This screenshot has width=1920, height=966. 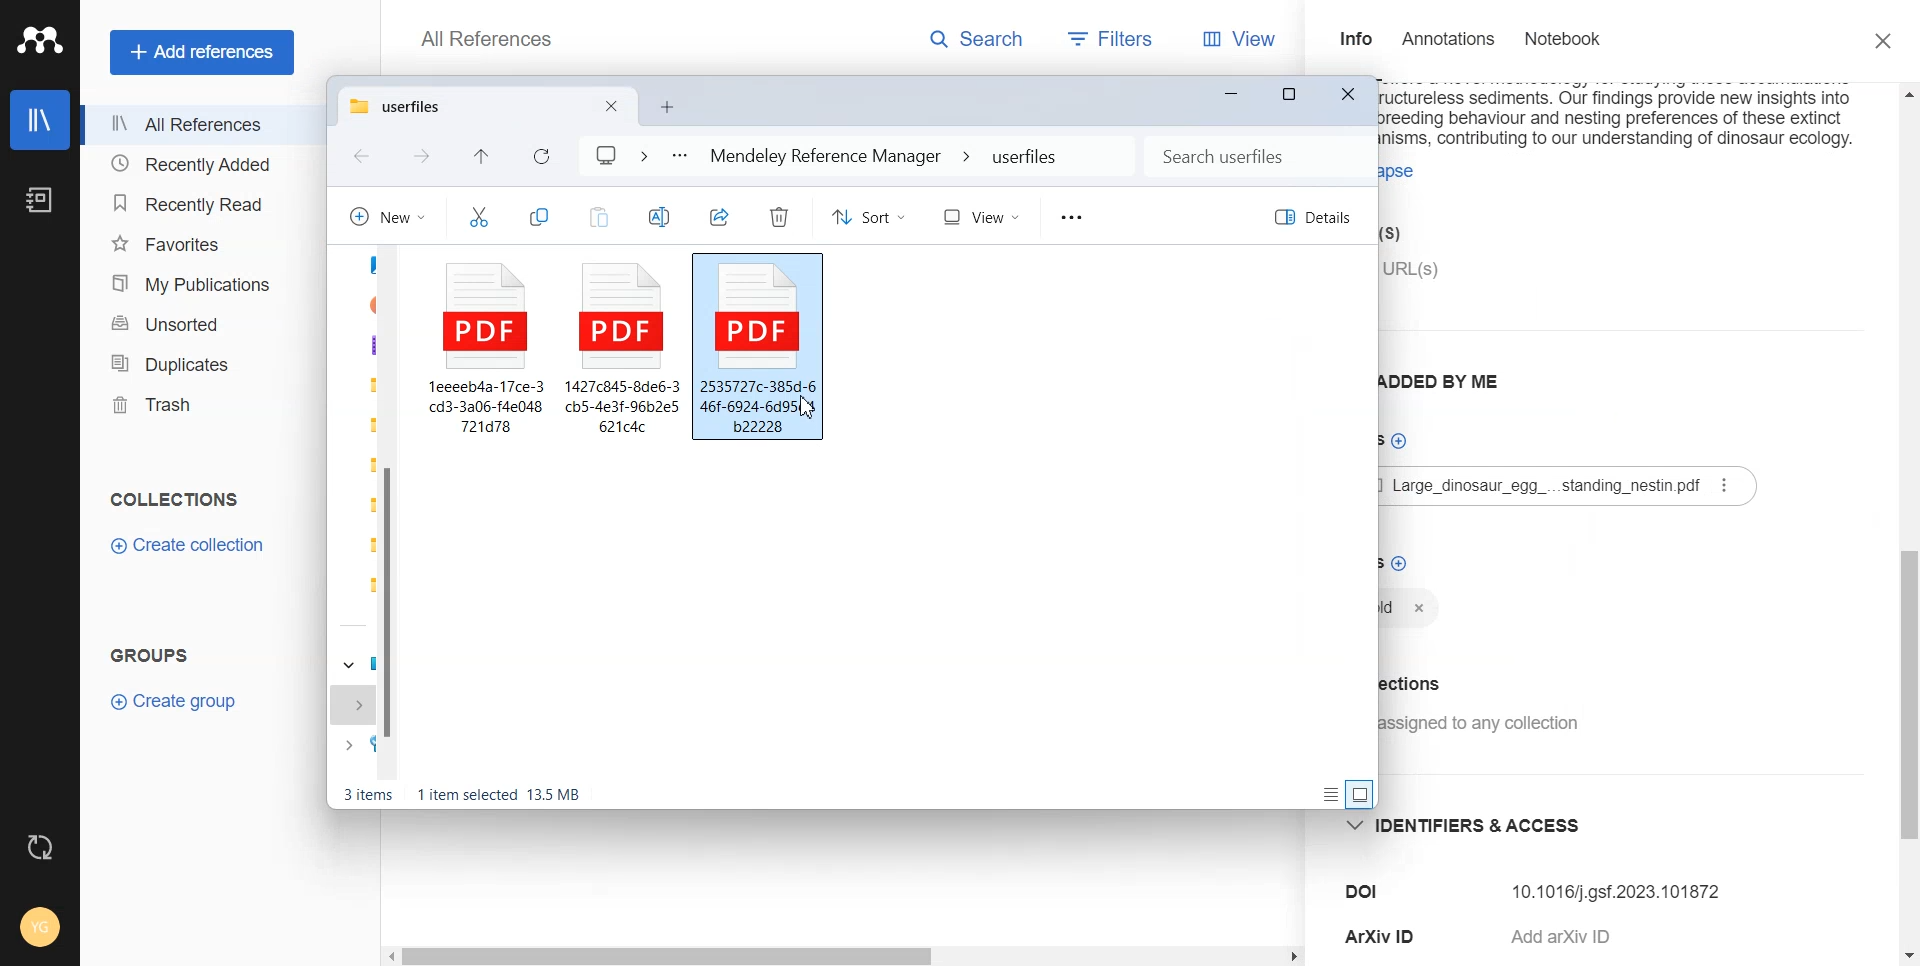 I want to click on Logo, so click(x=40, y=40).